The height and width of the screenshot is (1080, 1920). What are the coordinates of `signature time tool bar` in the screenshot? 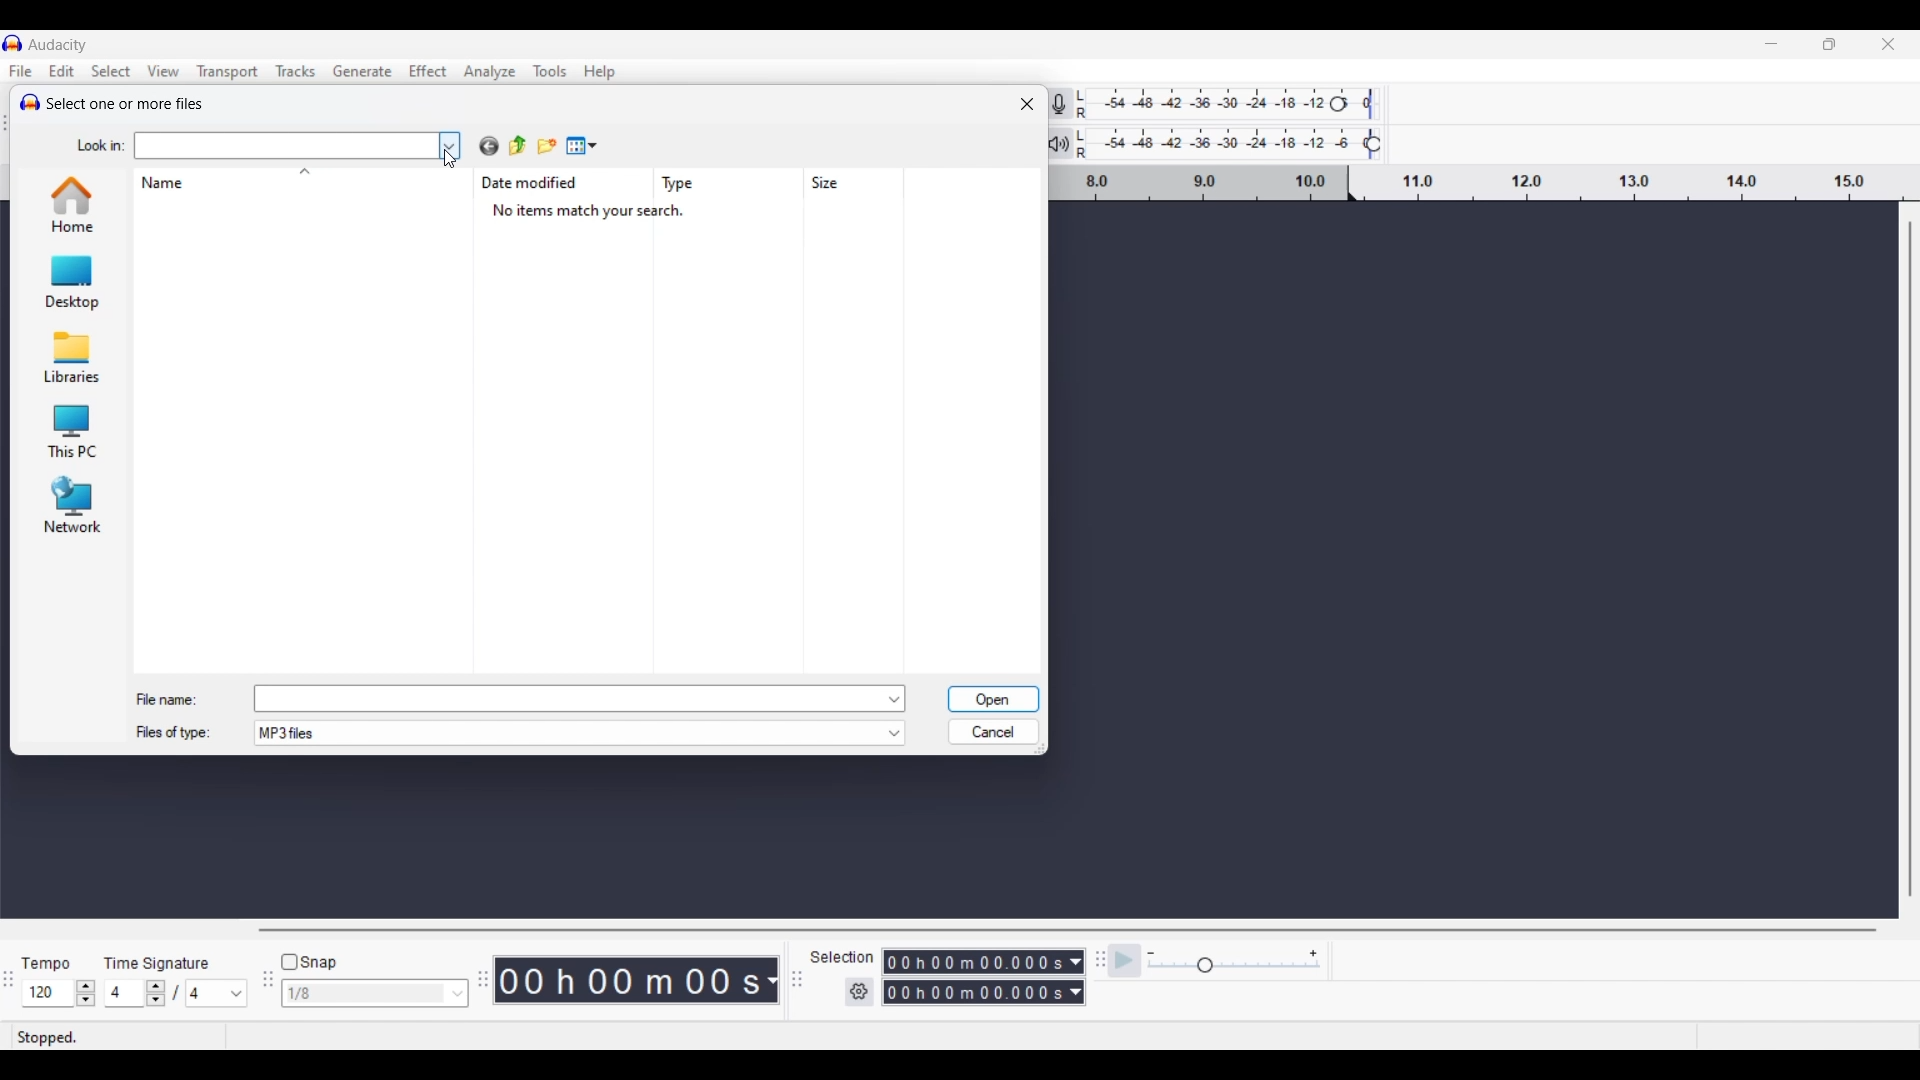 It's located at (1097, 959).